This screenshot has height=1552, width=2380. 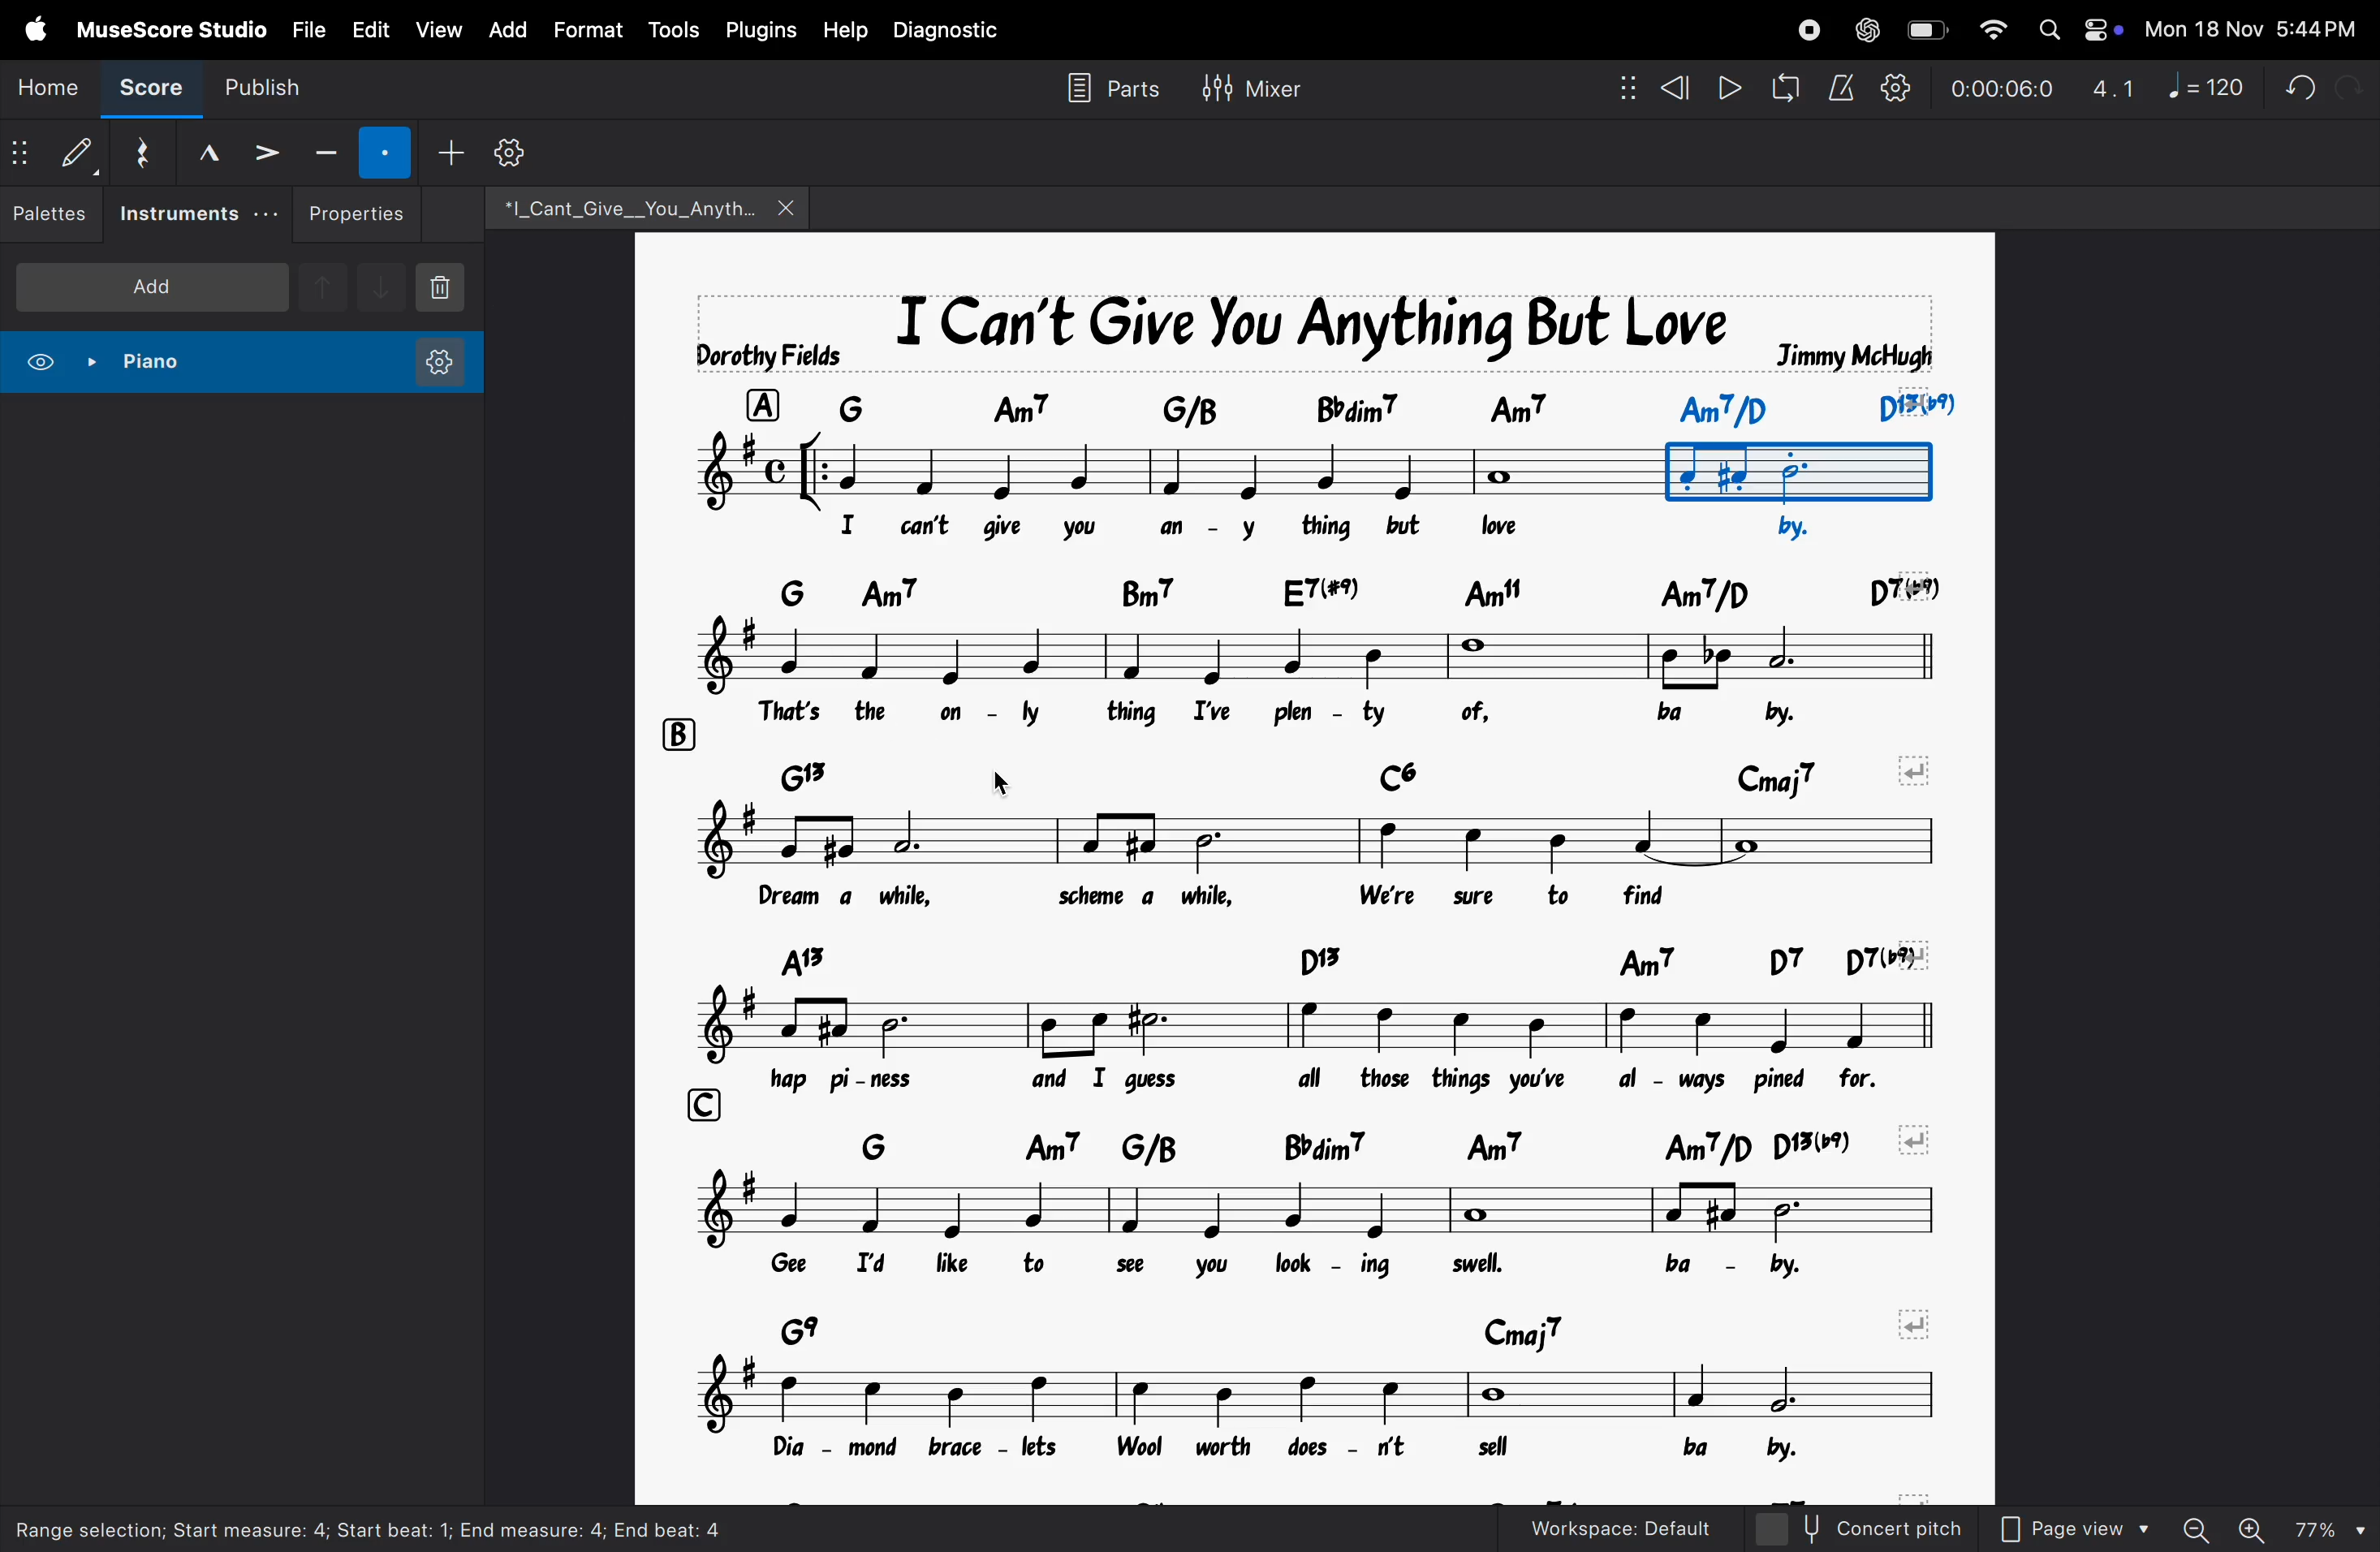 I want to click on upnote, so click(x=323, y=294).